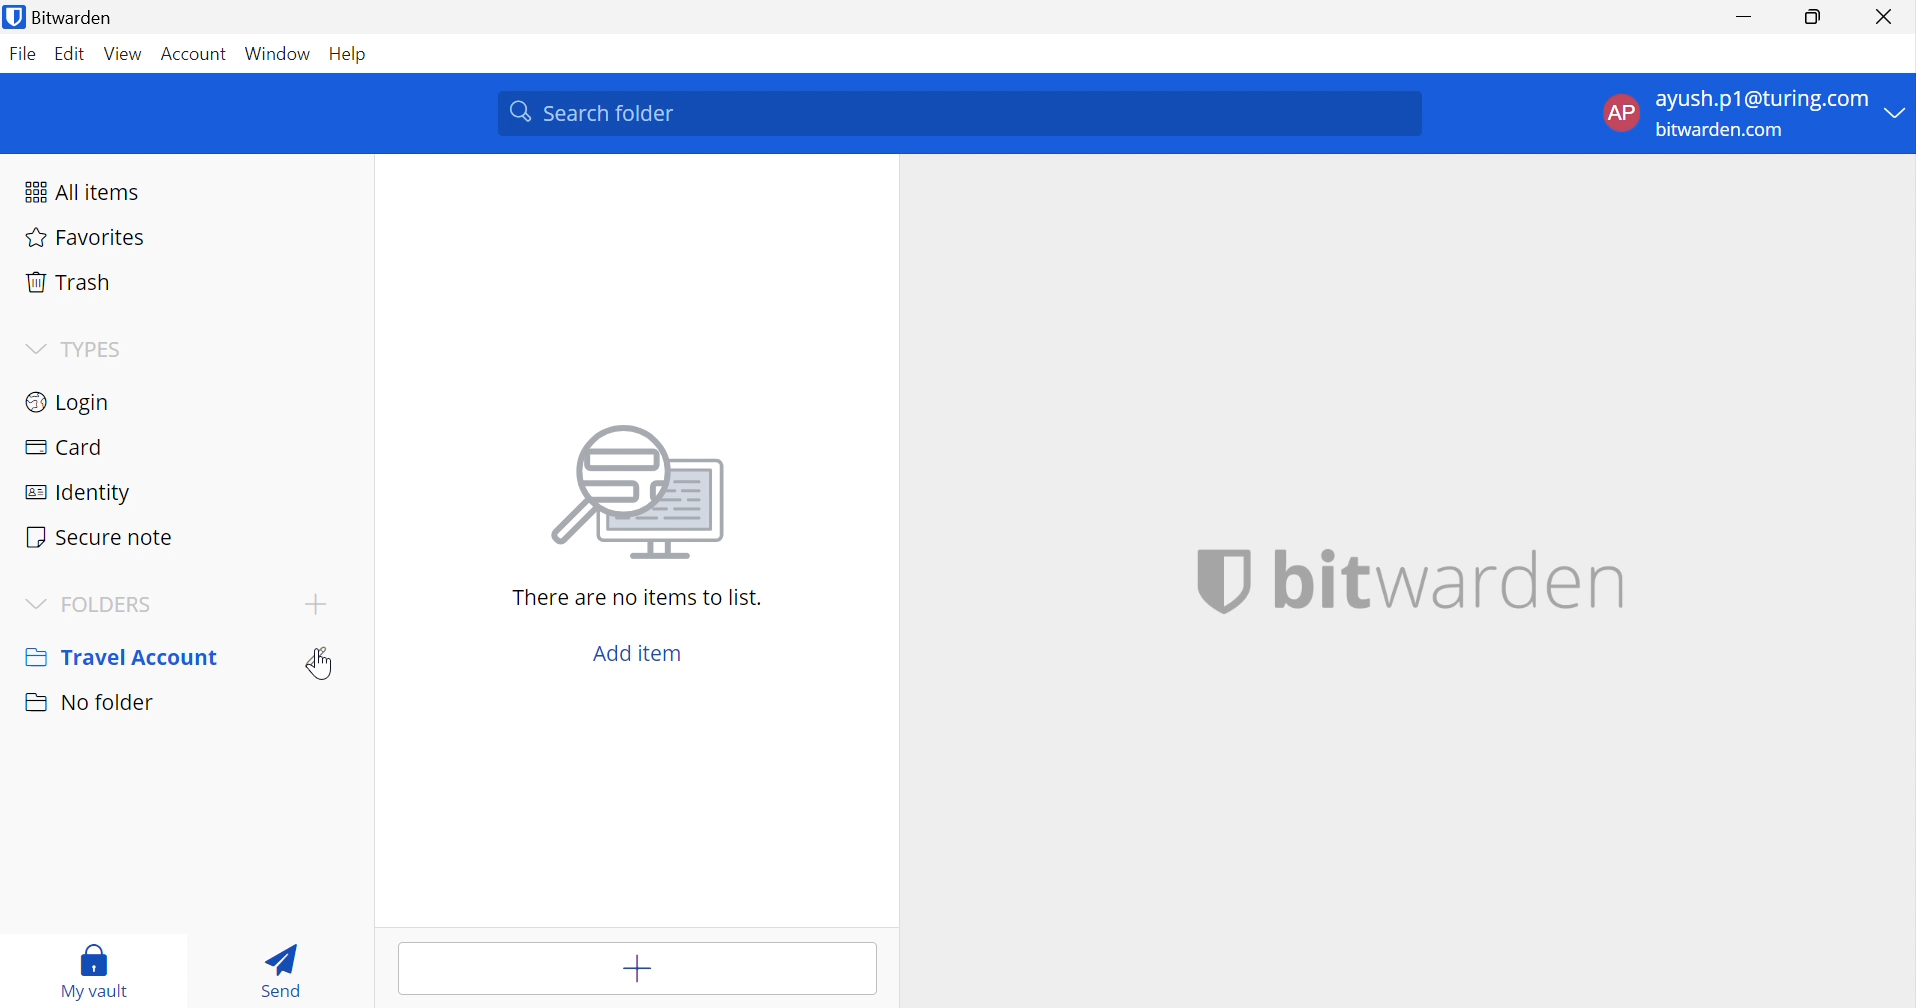  I want to click on Add item, so click(641, 649).